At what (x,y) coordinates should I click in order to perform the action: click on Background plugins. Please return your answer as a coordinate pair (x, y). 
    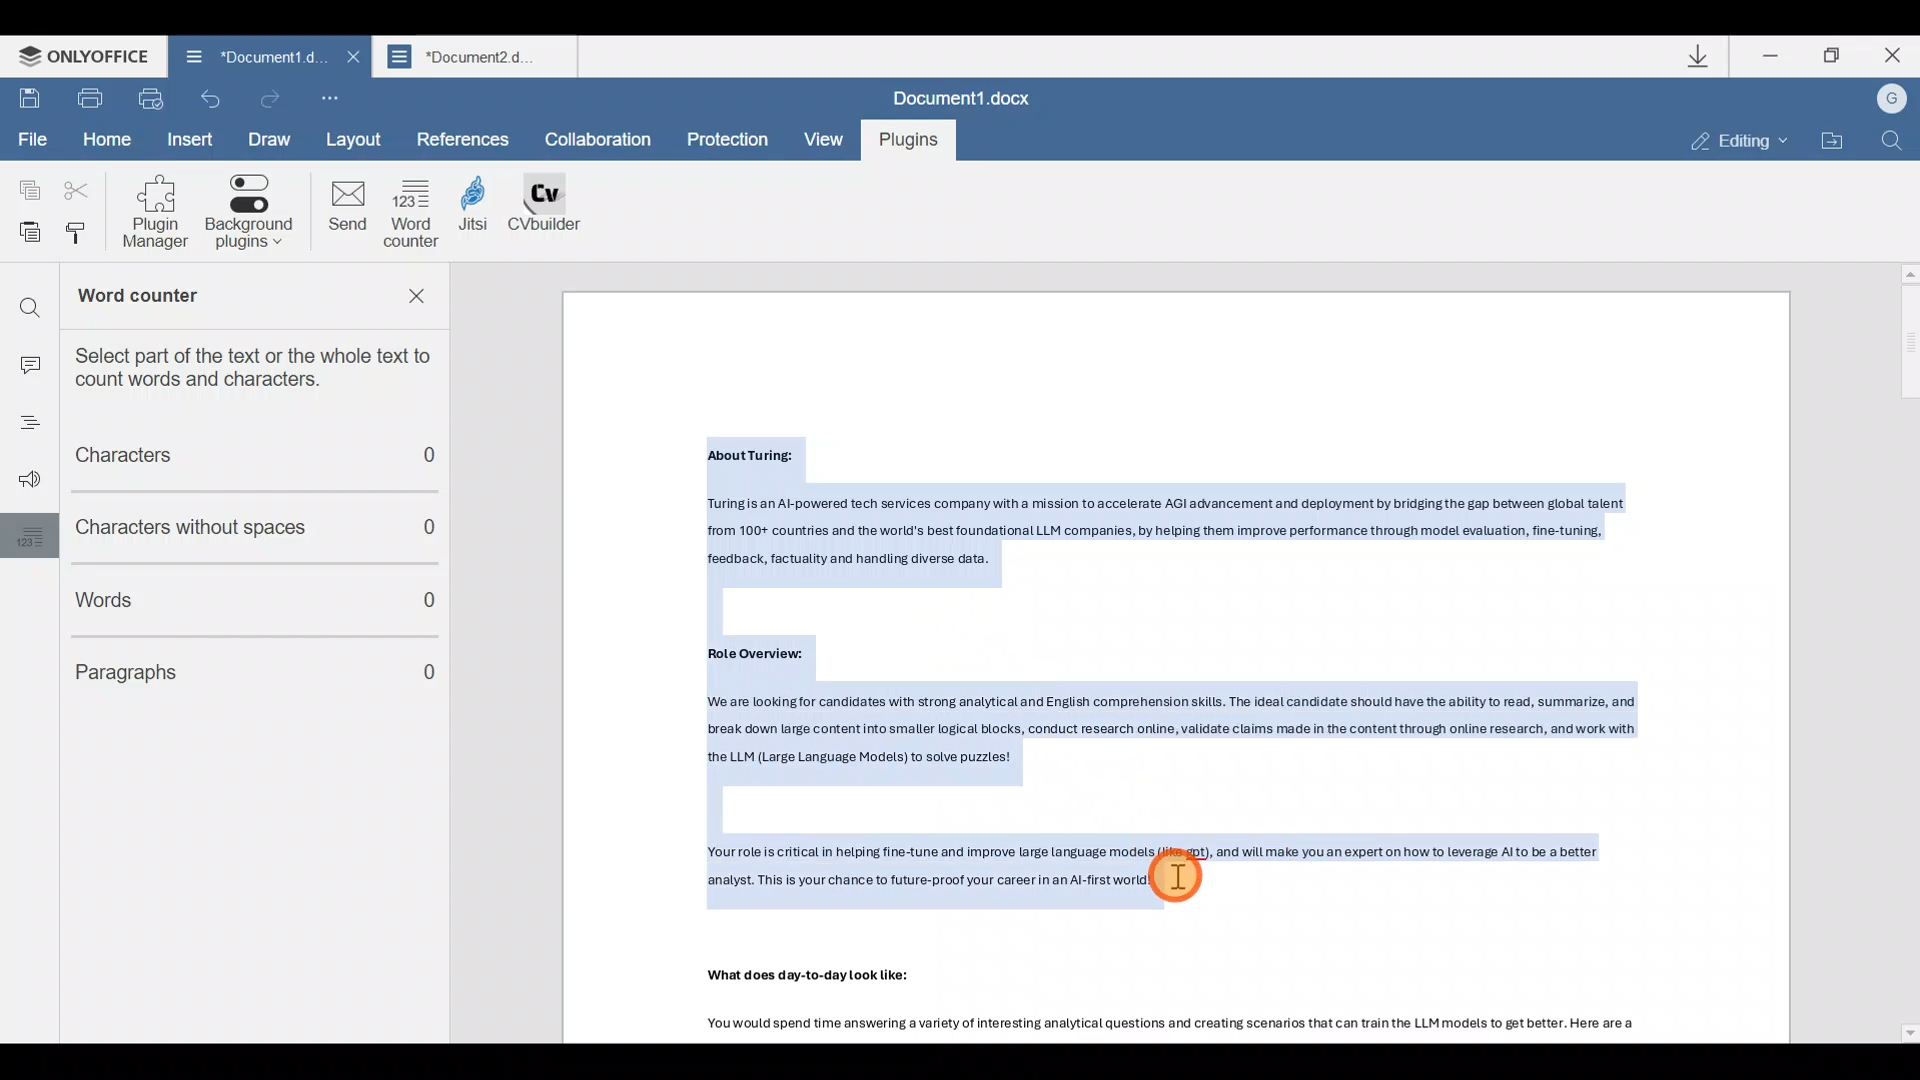
    Looking at the image, I should click on (253, 213).